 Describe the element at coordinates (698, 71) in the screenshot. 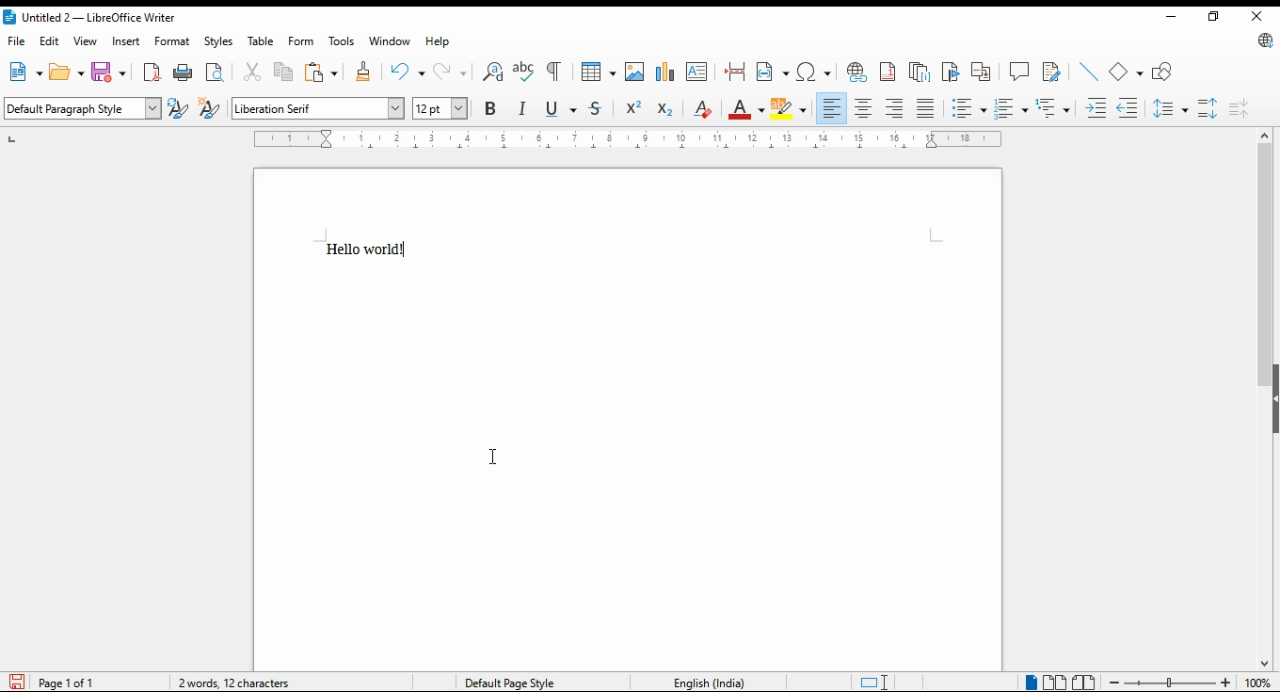

I see `insert text box` at that location.